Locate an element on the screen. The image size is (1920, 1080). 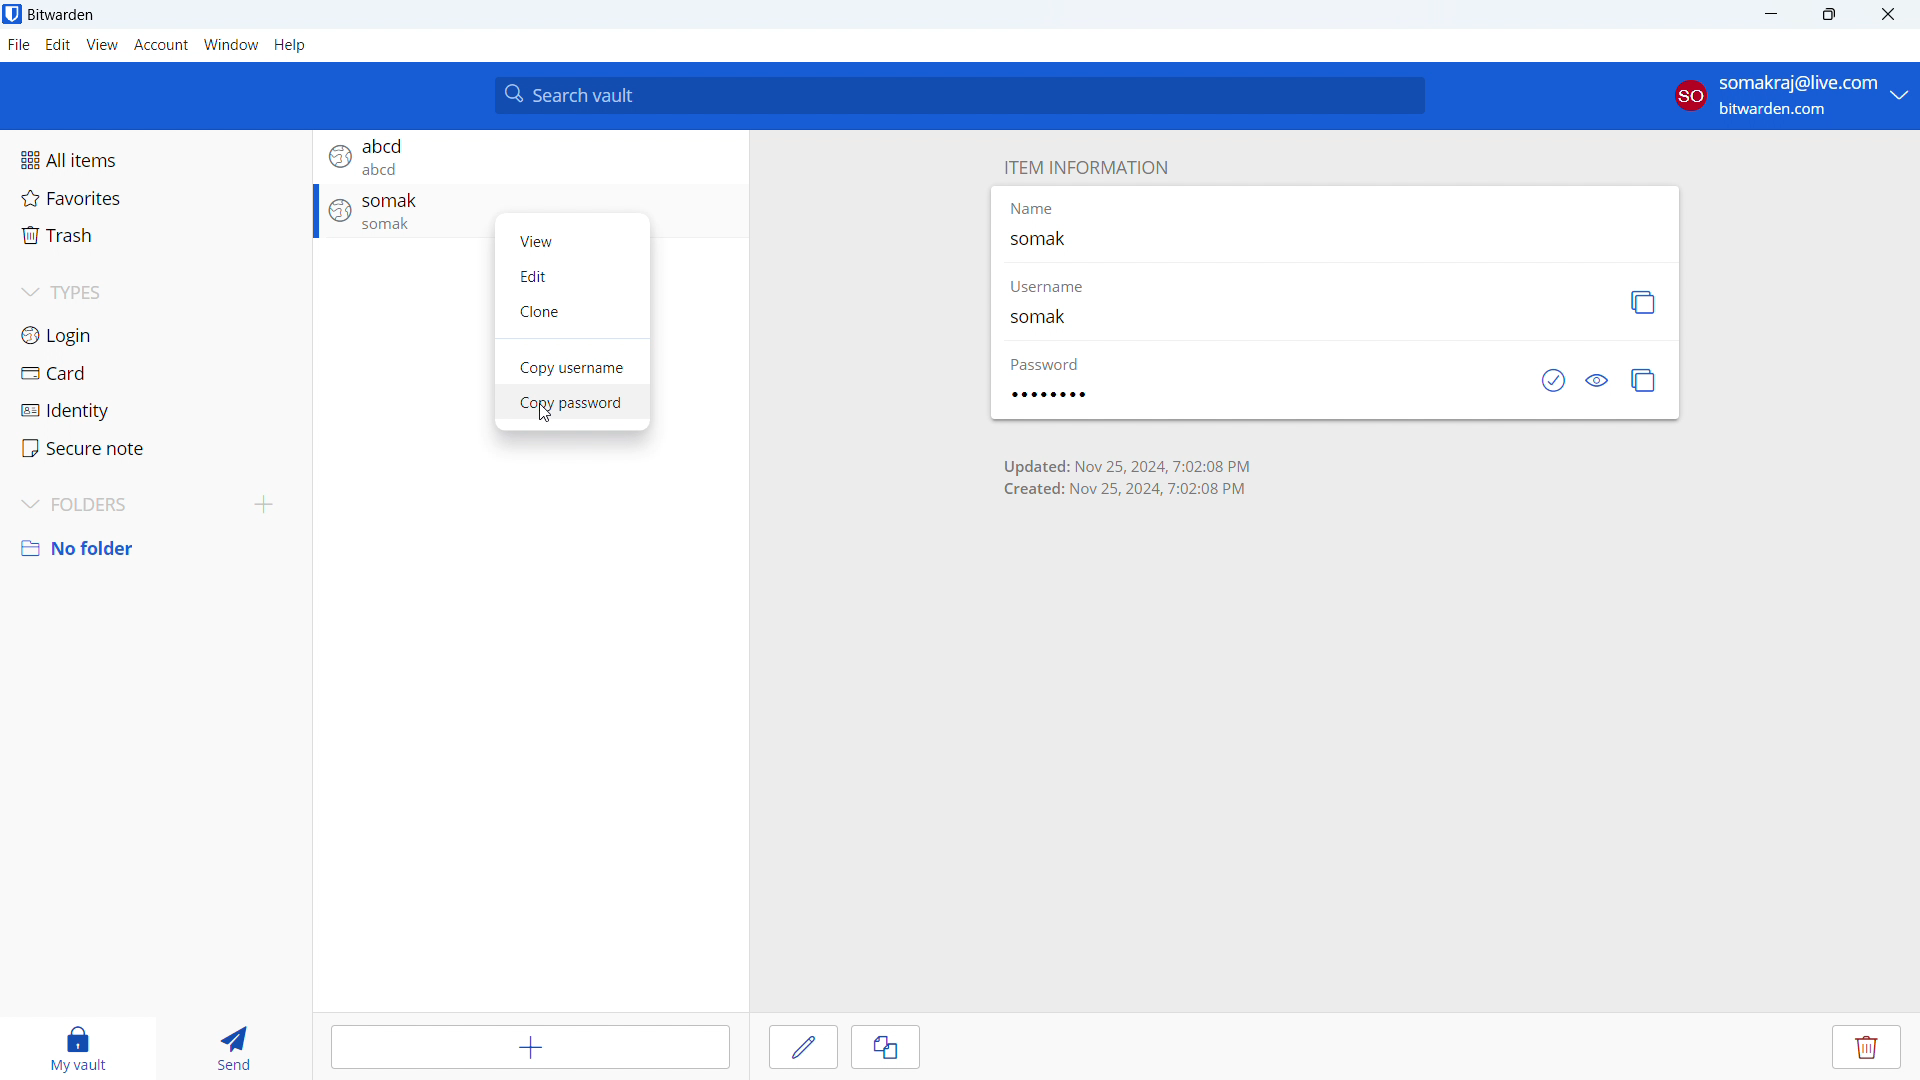
password label is located at coordinates (1045, 364).